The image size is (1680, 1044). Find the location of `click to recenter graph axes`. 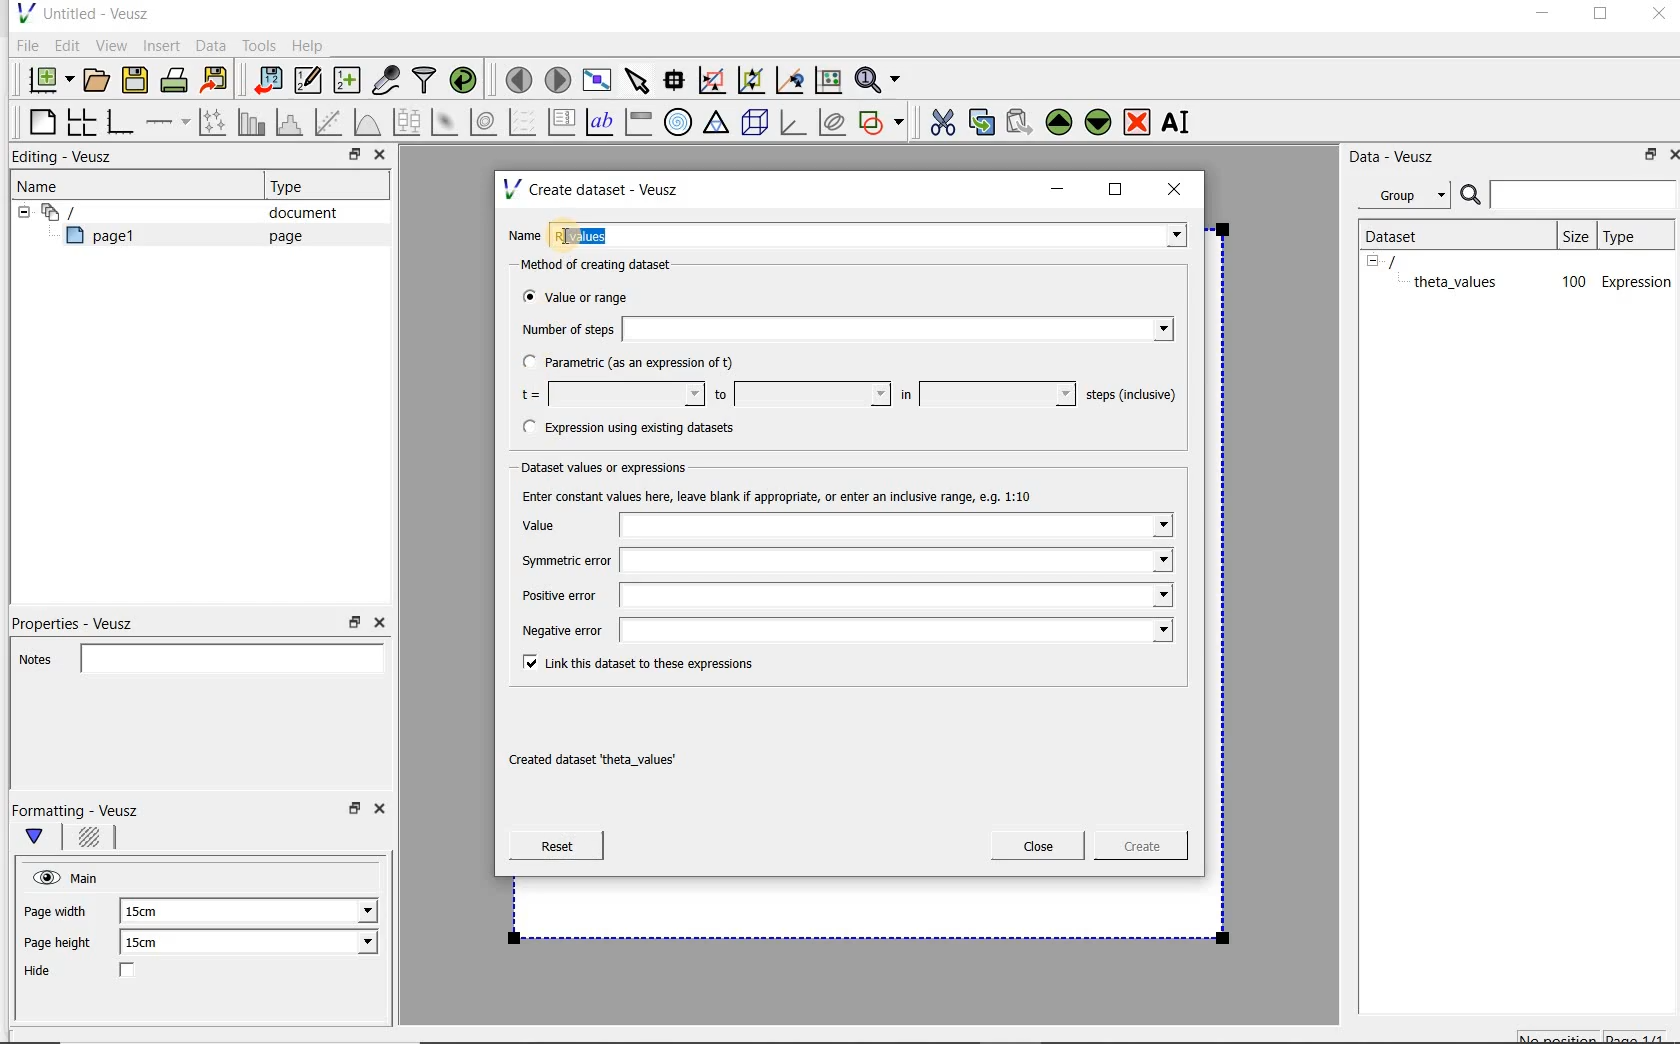

click to recenter graph axes is located at coordinates (791, 81).